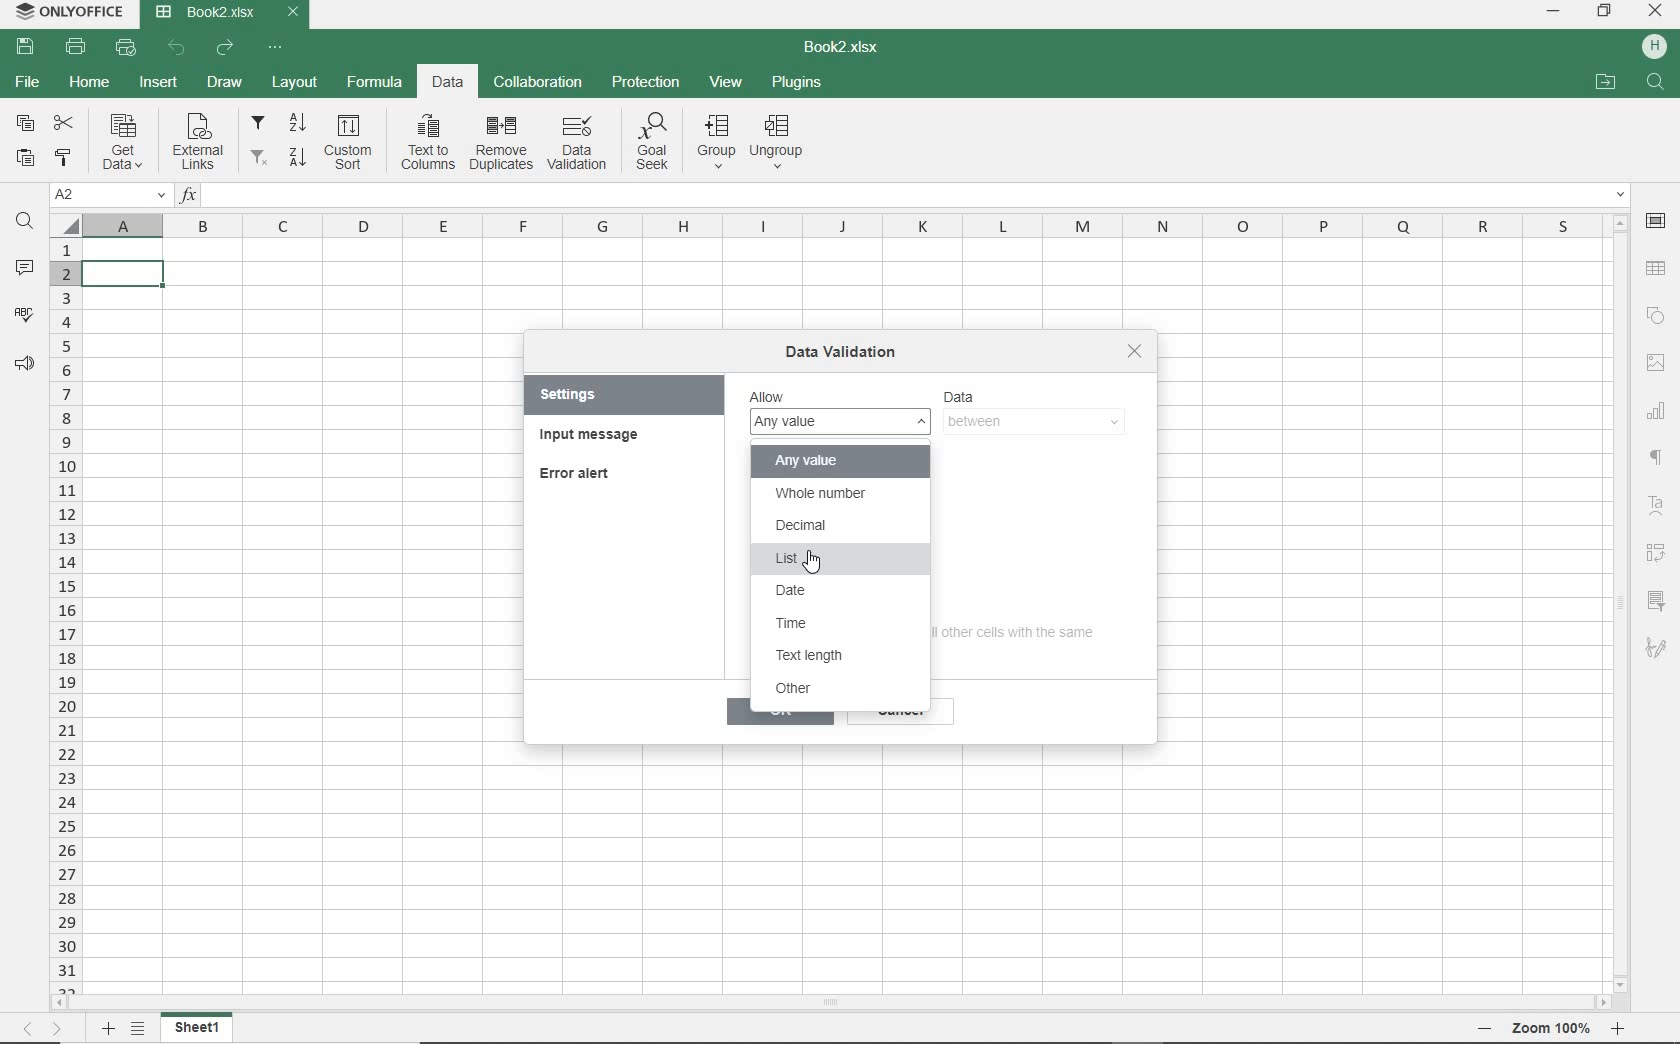  I want to click on QUICK PRINT, so click(123, 45).